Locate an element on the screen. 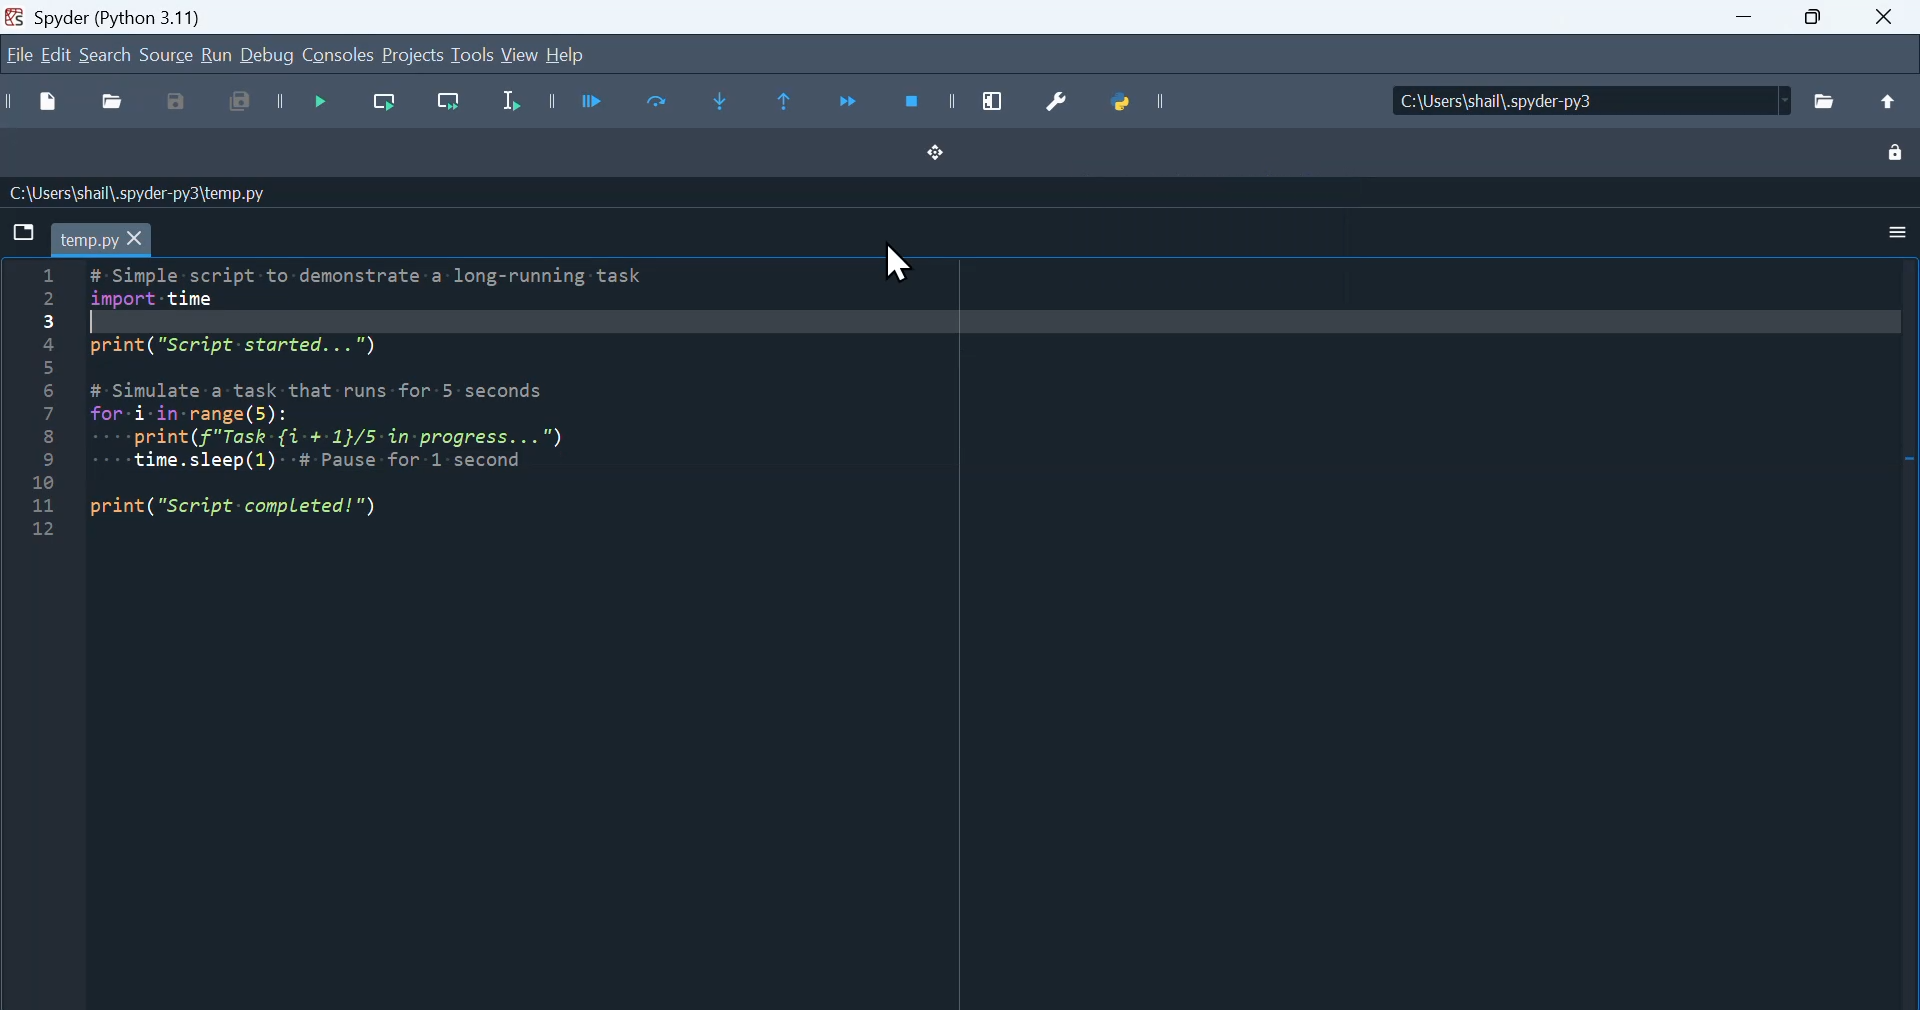 Image resolution: width=1920 pixels, height=1010 pixels. Console is located at coordinates (338, 57).